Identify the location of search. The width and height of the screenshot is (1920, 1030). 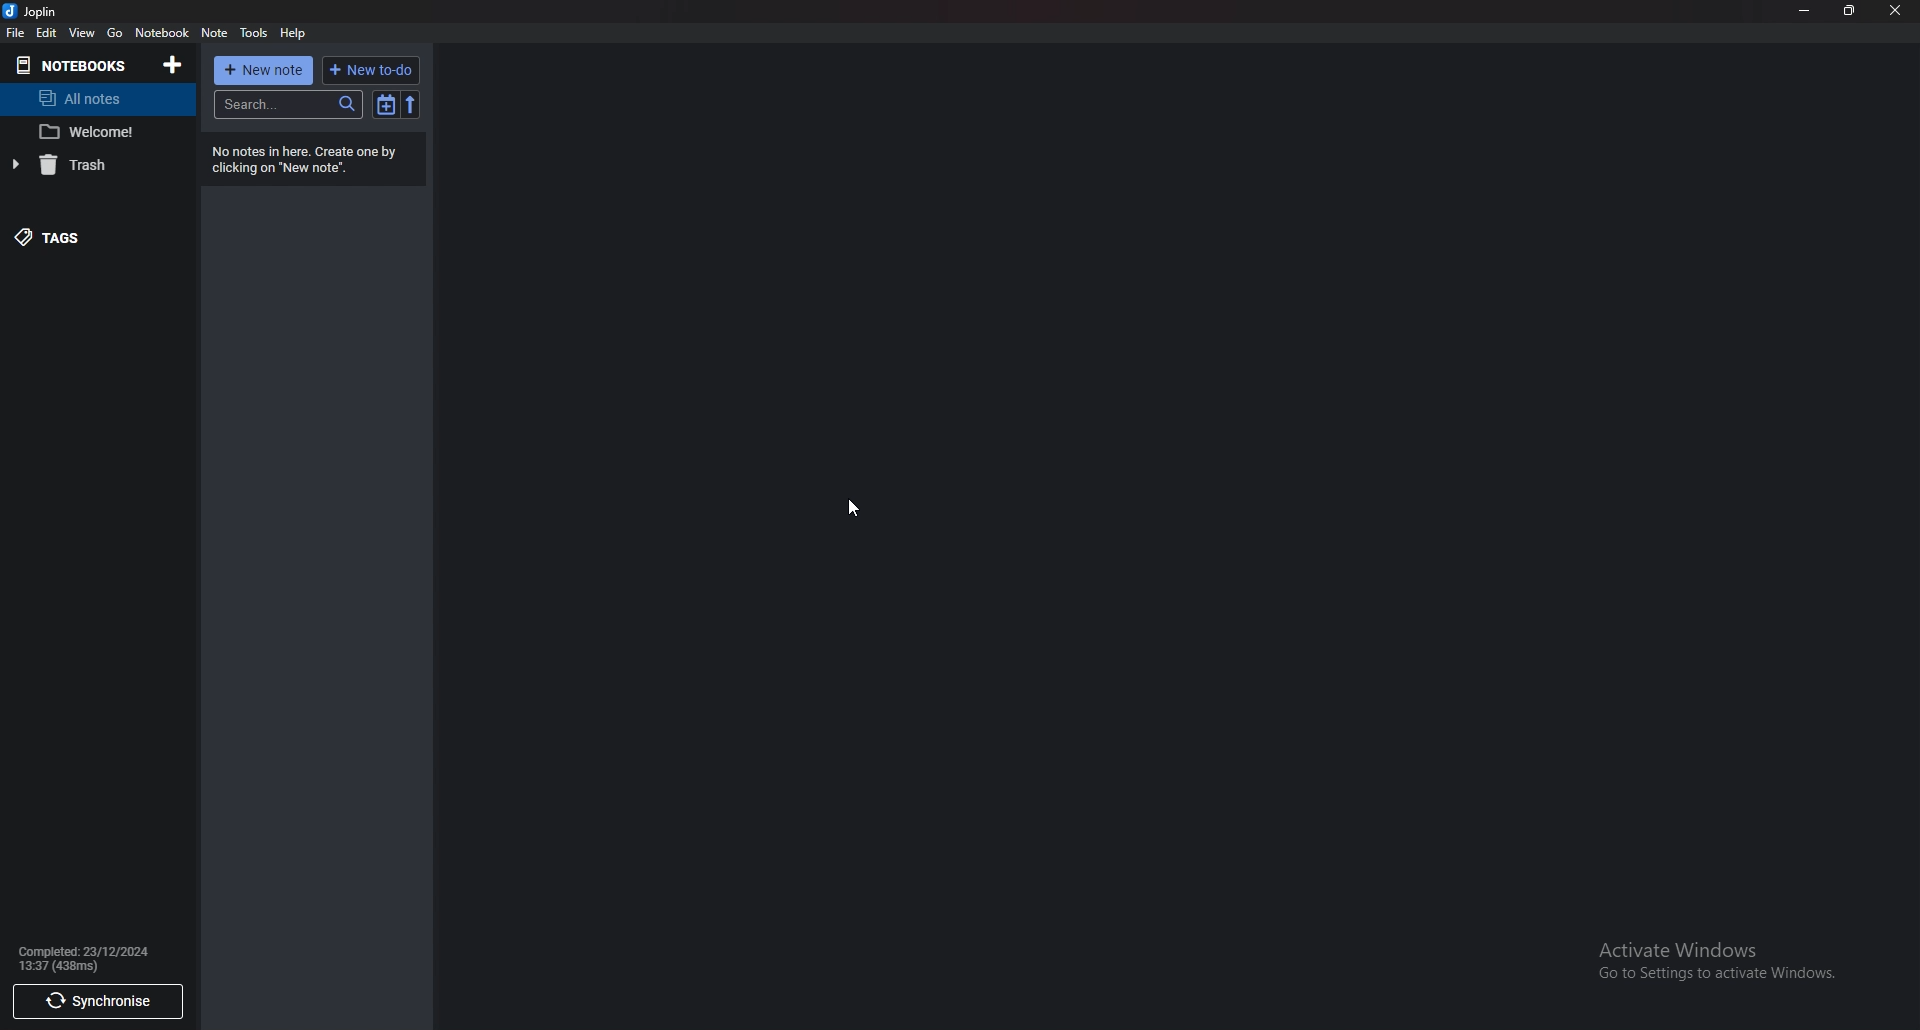
(288, 105).